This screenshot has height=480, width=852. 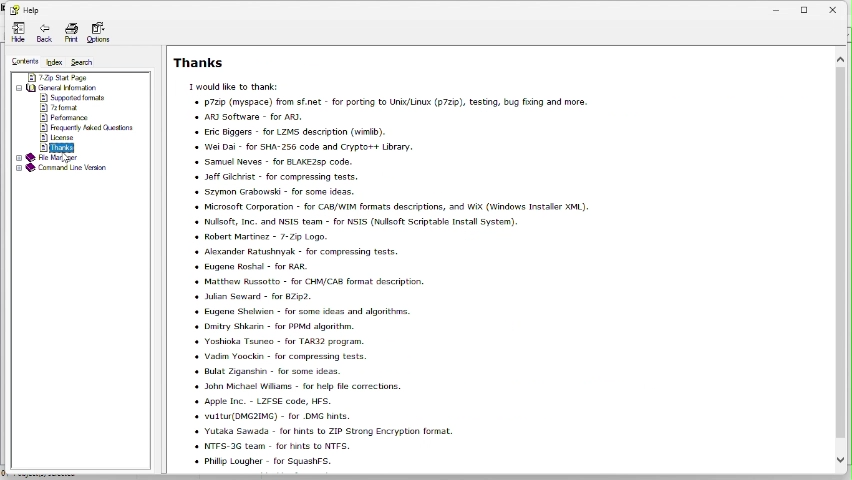 I want to click on hide, so click(x=17, y=33).